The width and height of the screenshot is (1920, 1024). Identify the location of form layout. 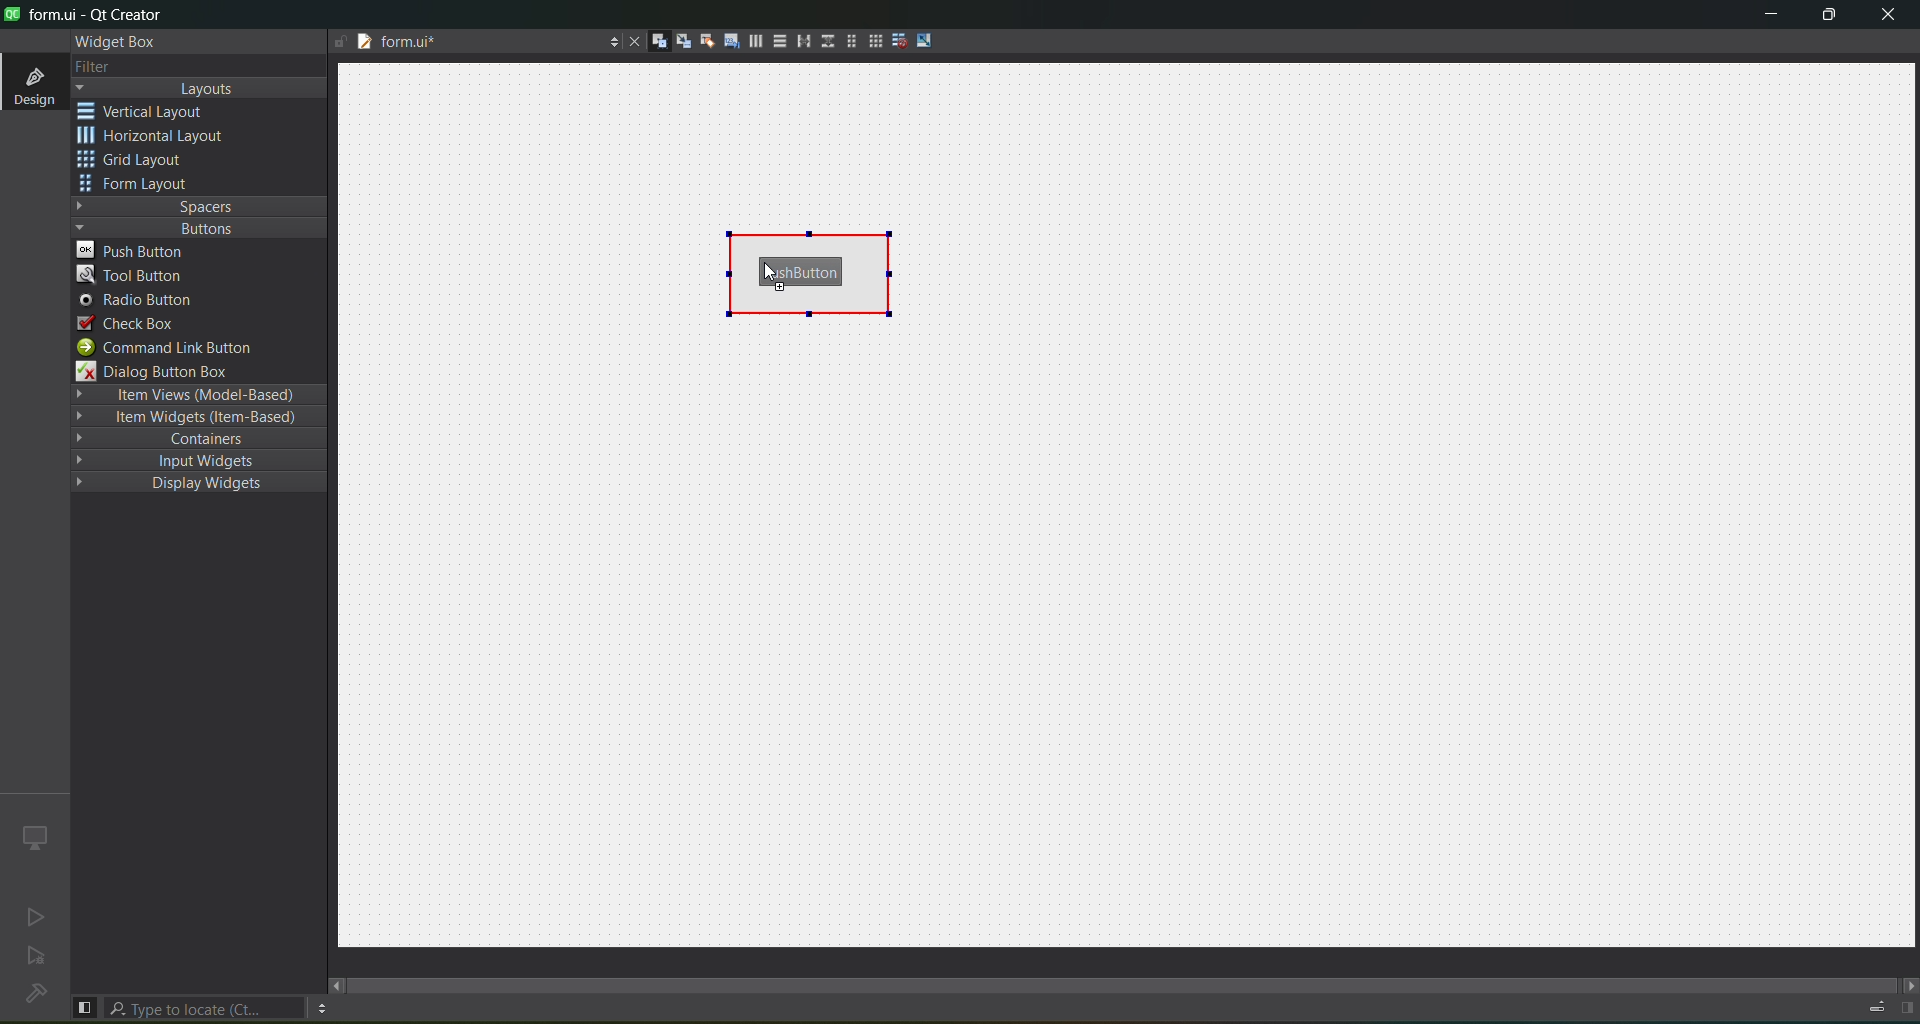
(847, 41).